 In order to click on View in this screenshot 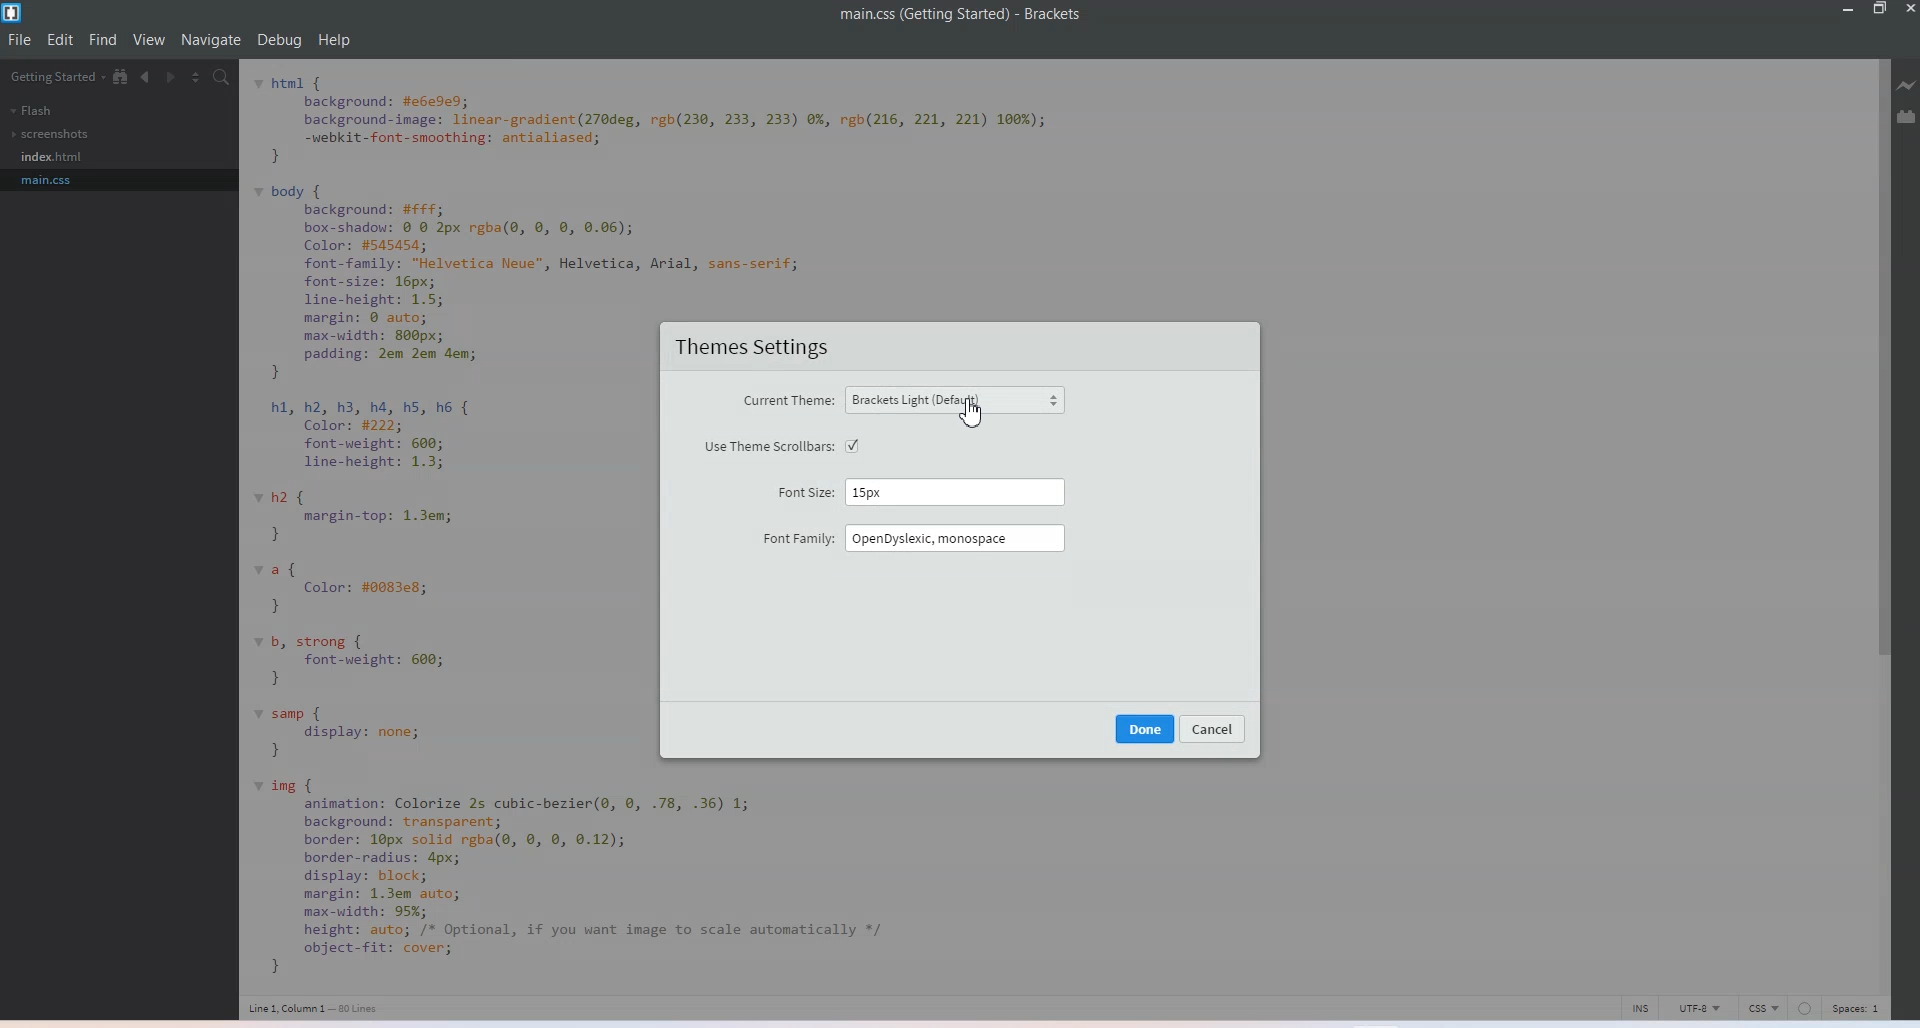, I will do `click(149, 39)`.